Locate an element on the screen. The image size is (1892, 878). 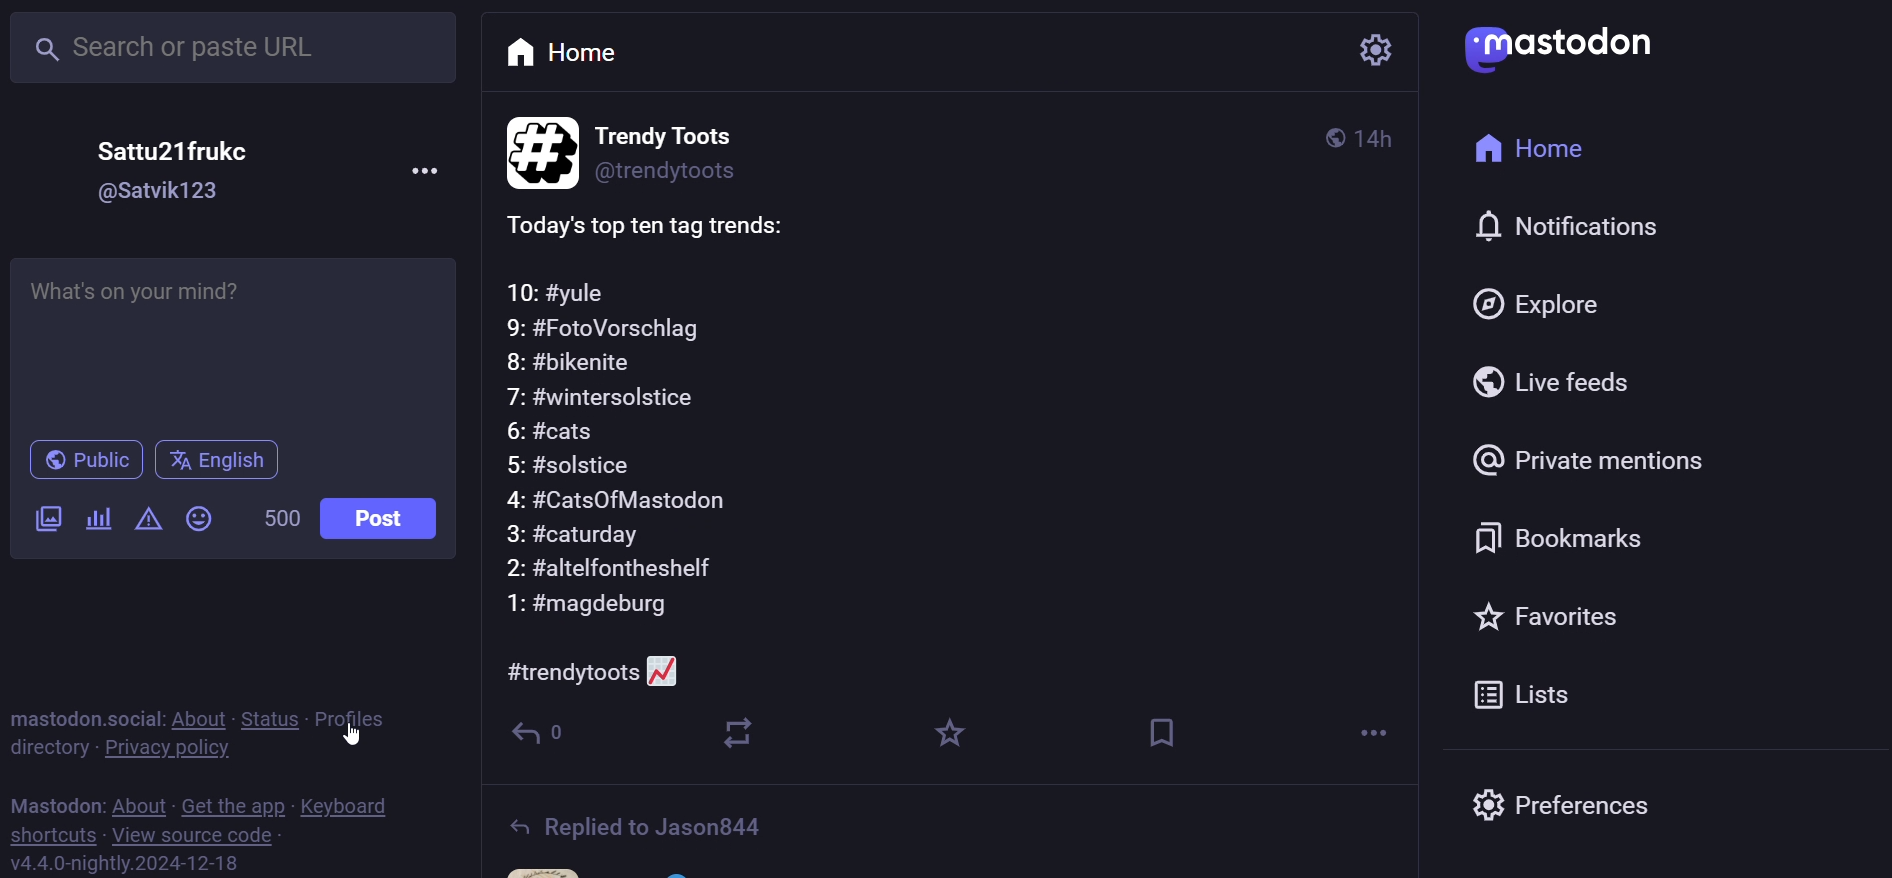
about is located at coordinates (199, 717).